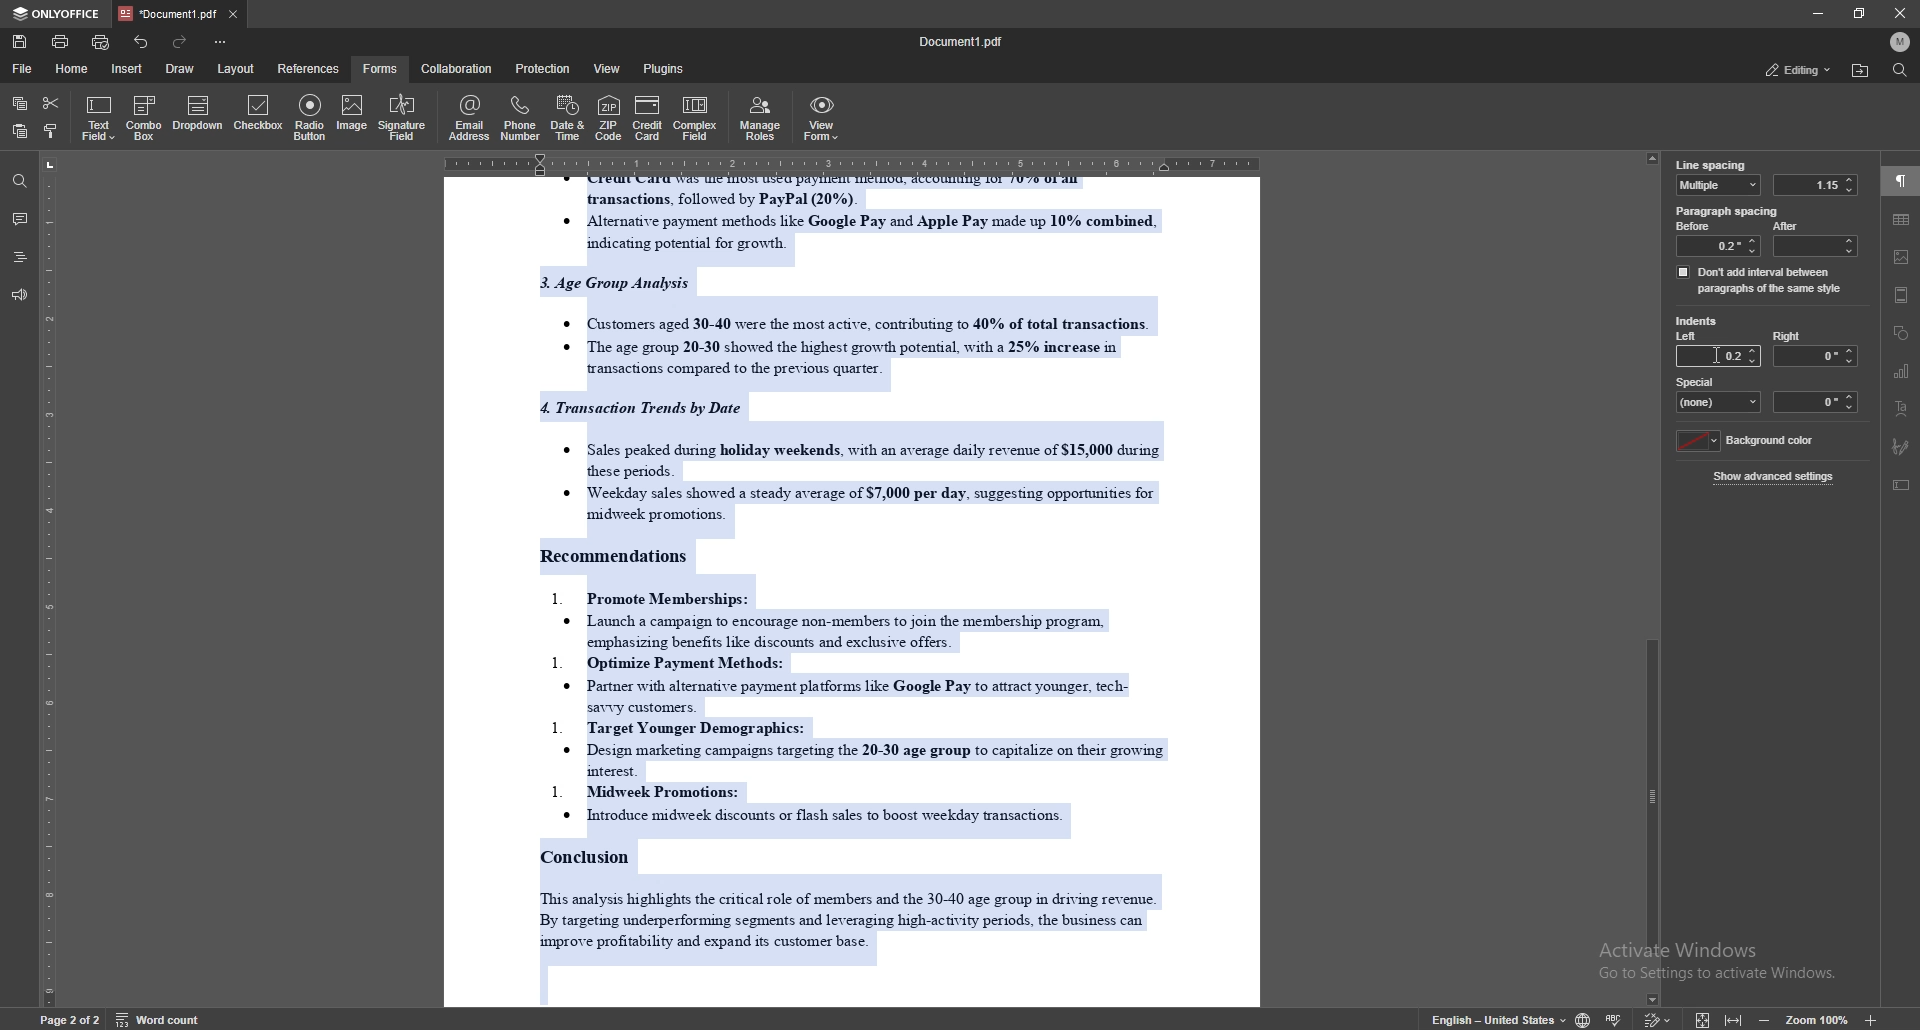  I want to click on text art, so click(1900, 409).